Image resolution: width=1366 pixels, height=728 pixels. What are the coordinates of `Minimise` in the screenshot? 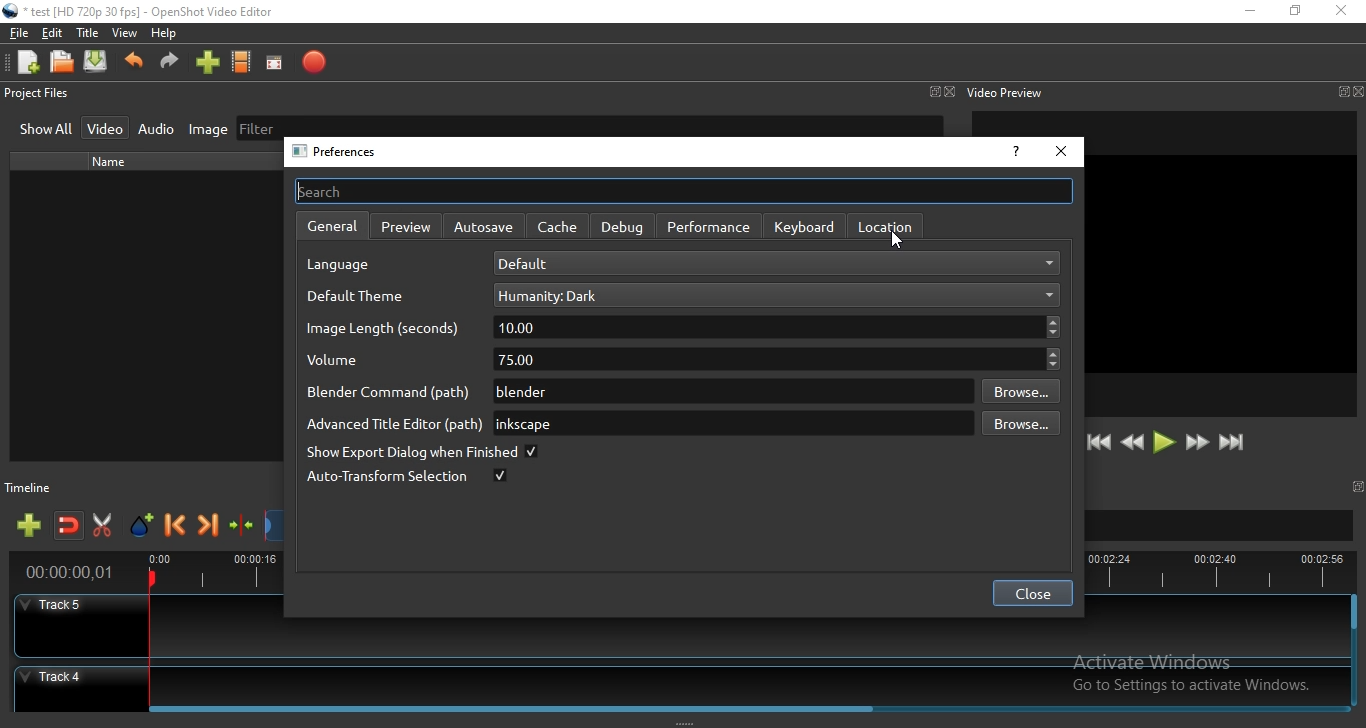 It's located at (1249, 12).